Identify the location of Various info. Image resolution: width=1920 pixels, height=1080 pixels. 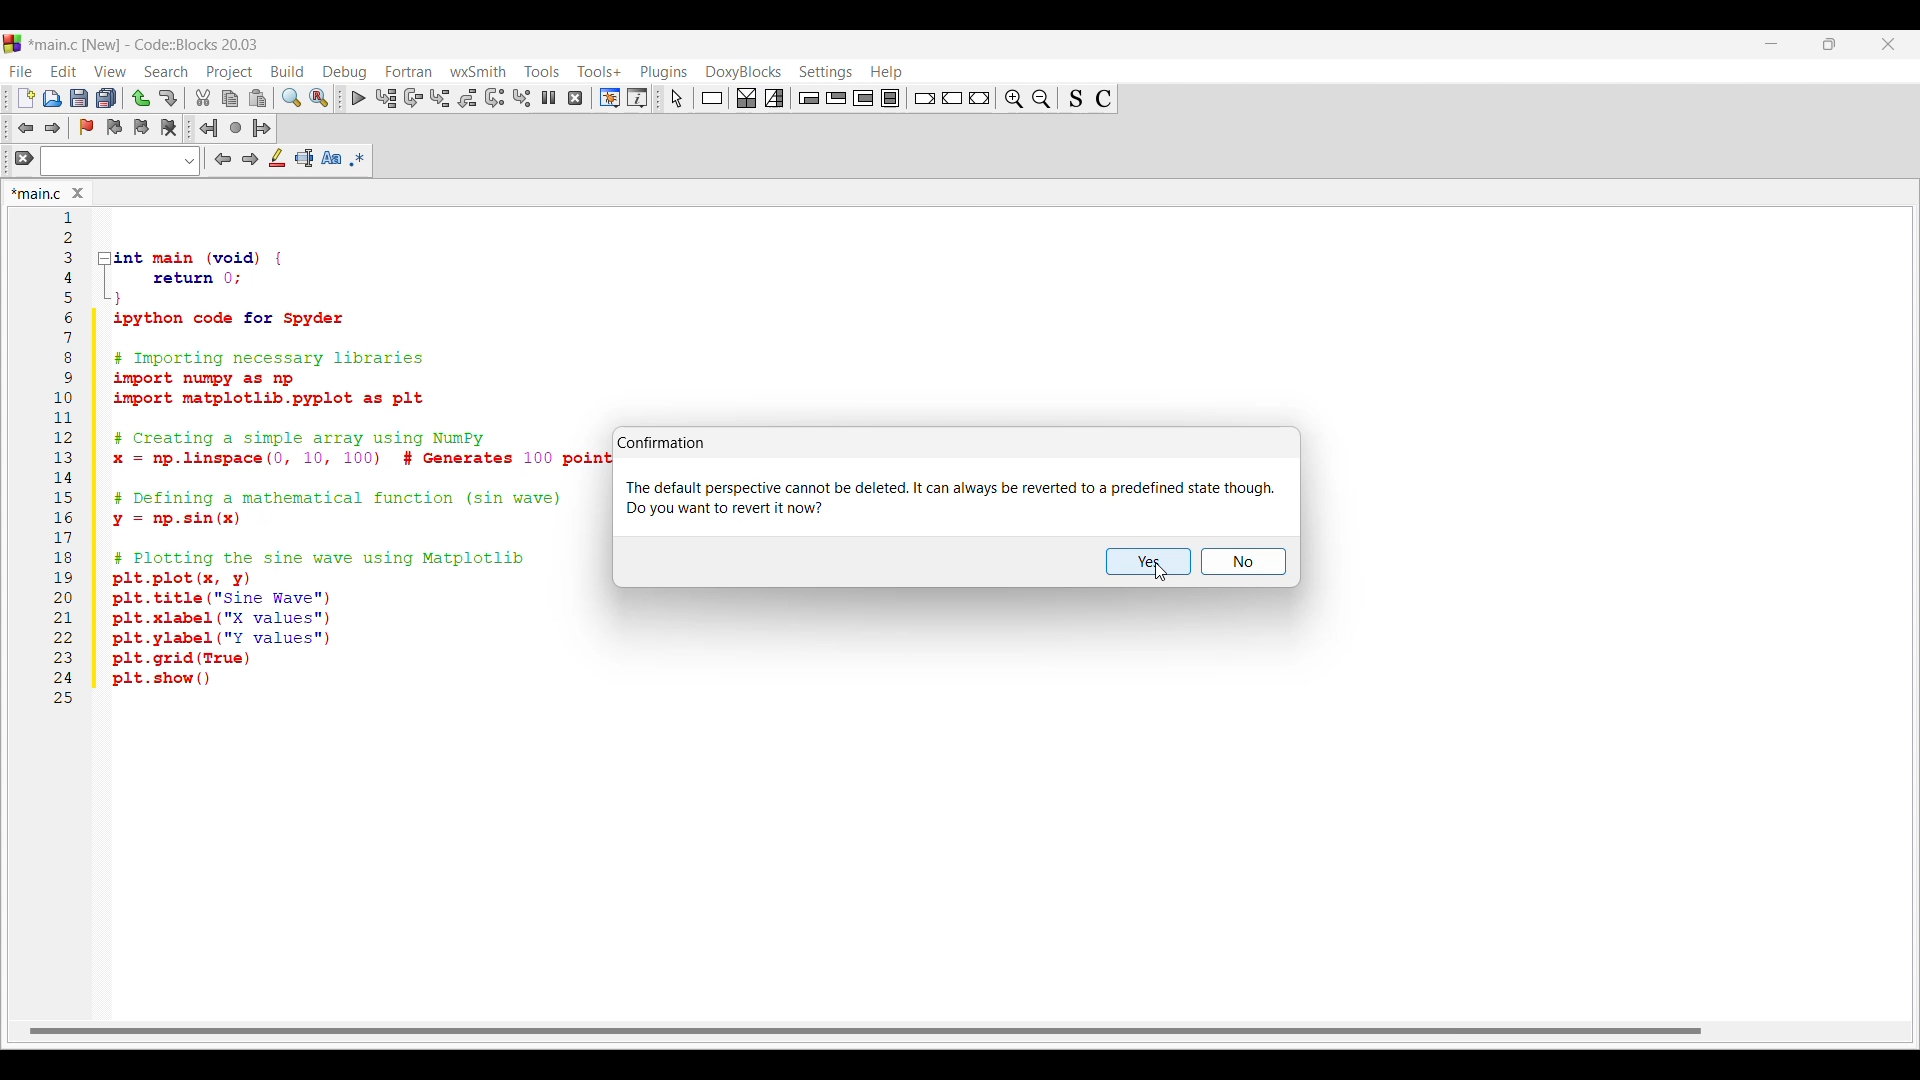
(637, 98).